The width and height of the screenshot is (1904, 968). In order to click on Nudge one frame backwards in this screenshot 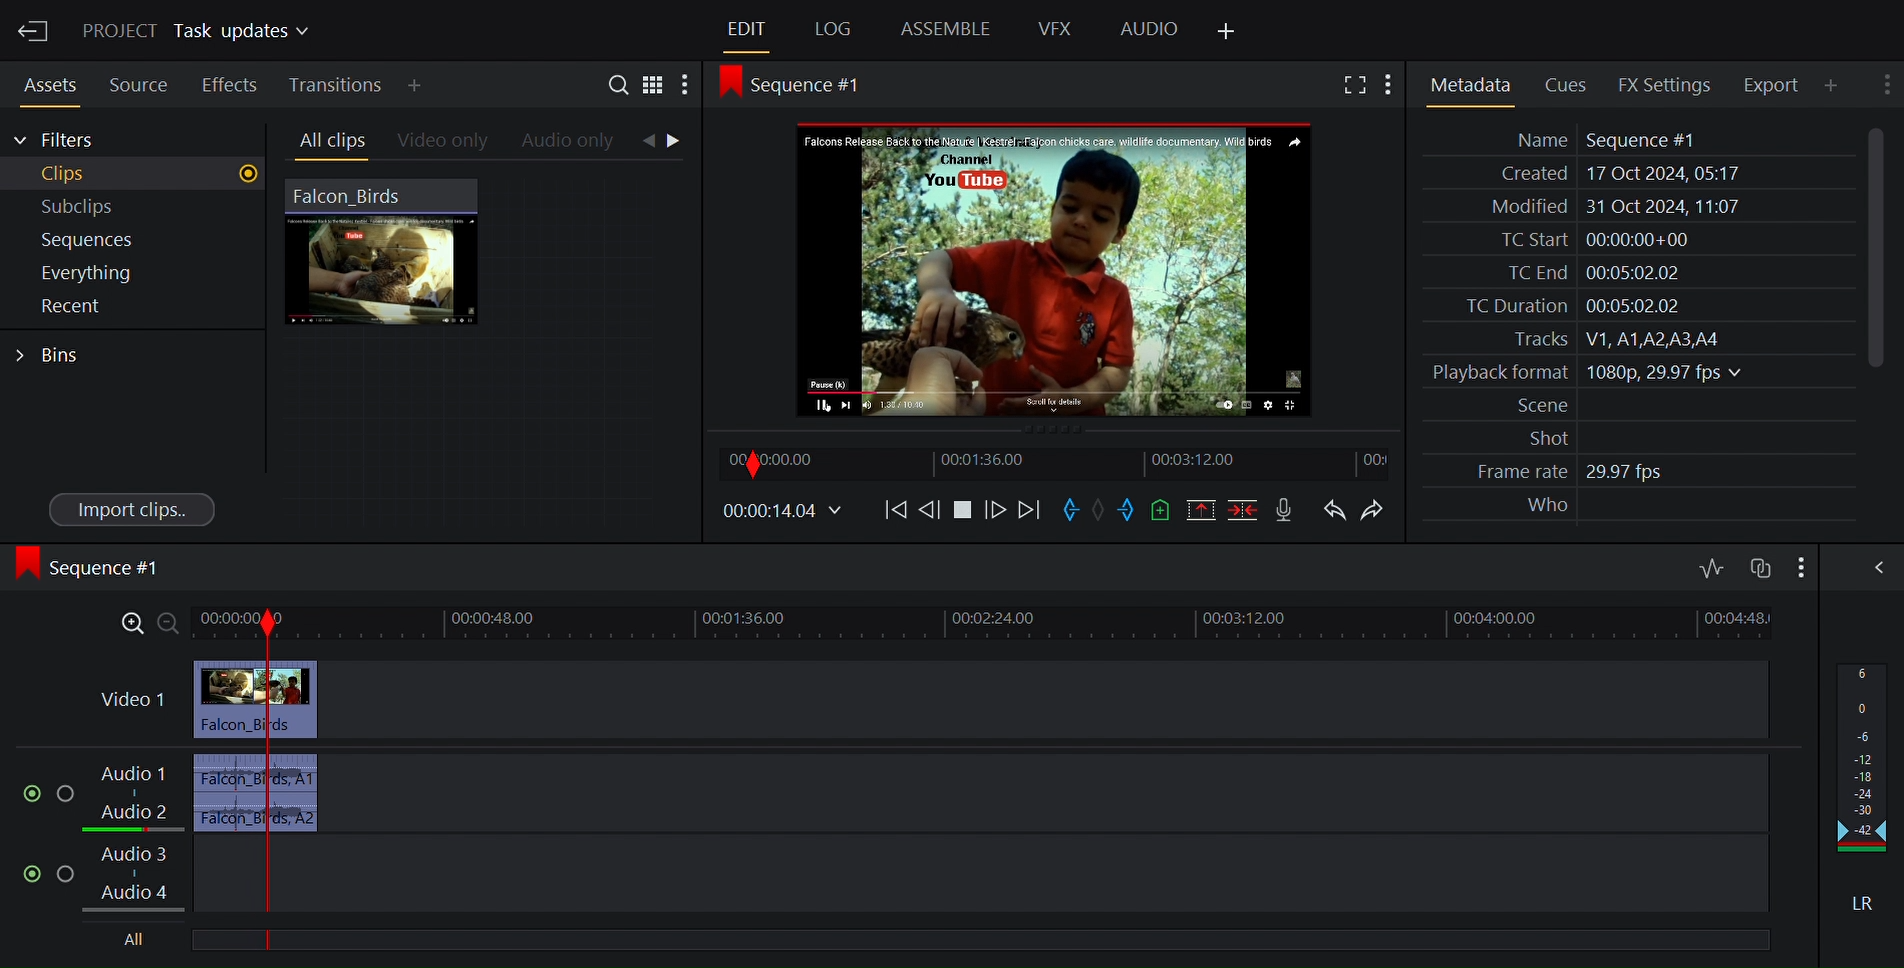, I will do `click(930, 512)`.